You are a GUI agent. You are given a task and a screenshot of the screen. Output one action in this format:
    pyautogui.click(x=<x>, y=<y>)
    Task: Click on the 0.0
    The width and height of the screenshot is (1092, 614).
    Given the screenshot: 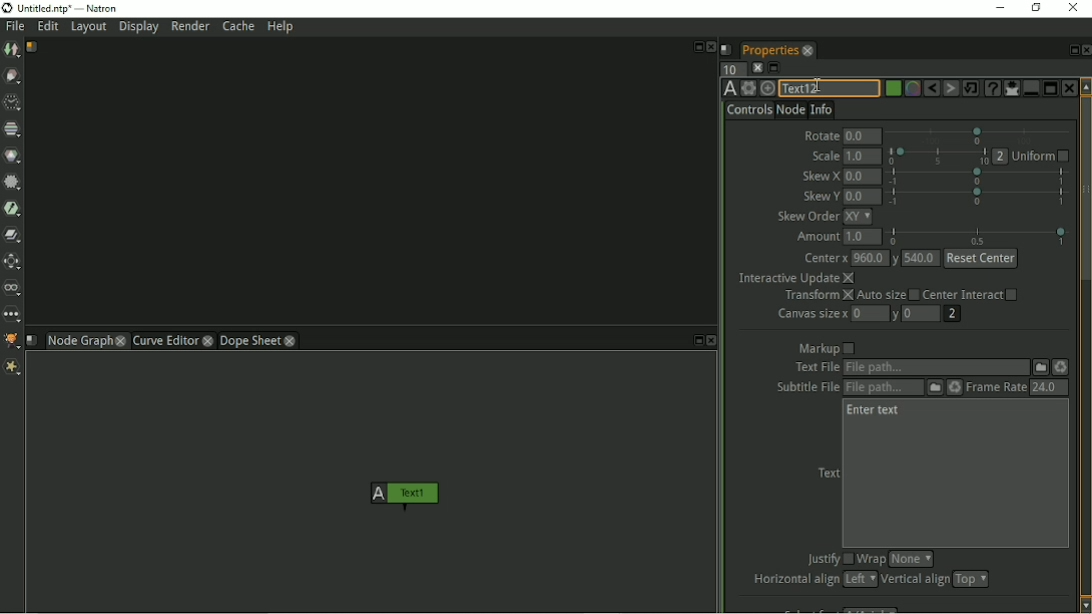 What is the action you would take?
    pyautogui.click(x=863, y=137)
    